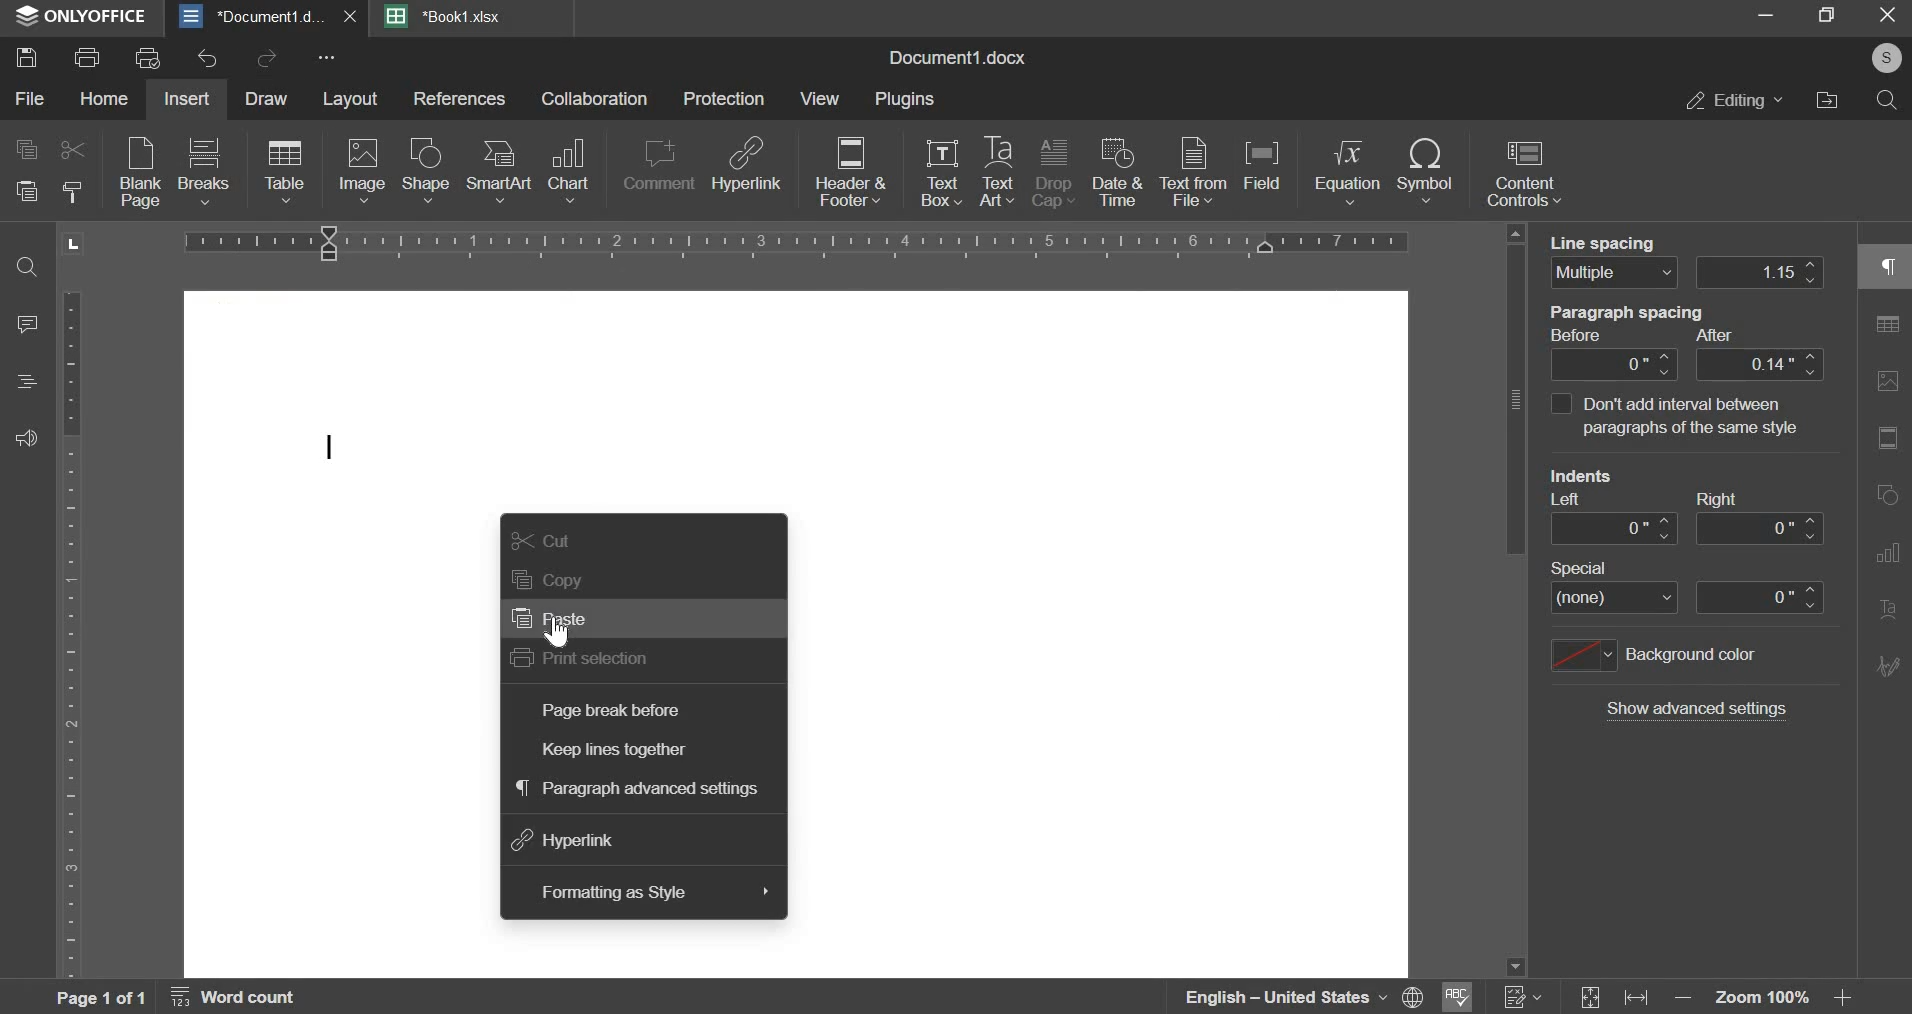 This screenshot has height=1014, width=1912. Describe the element at coordinates (1654, 324) in the screenshot. I see `Paragraph spacing label` at that location.